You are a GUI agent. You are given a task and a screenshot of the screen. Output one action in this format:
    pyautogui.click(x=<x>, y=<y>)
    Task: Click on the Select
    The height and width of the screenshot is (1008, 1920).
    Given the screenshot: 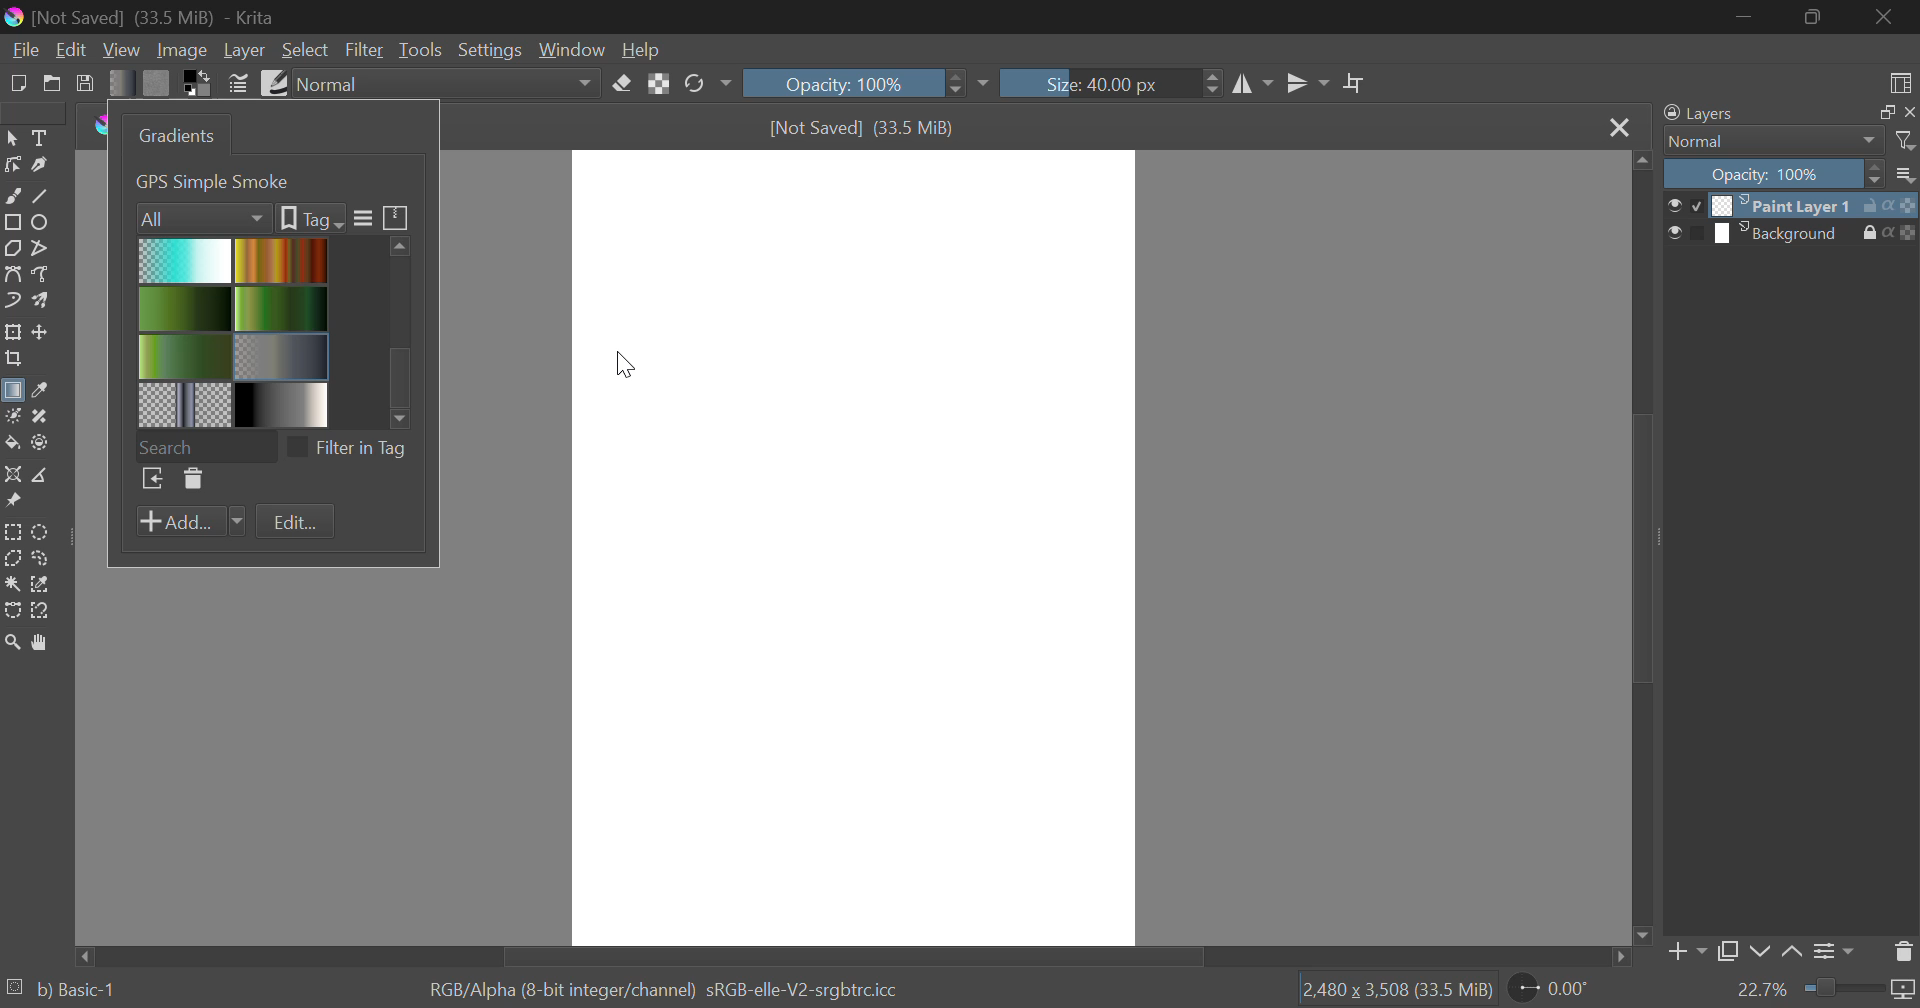 What is the action you would take?
    pyautogui.click(x=305, y=50)
    